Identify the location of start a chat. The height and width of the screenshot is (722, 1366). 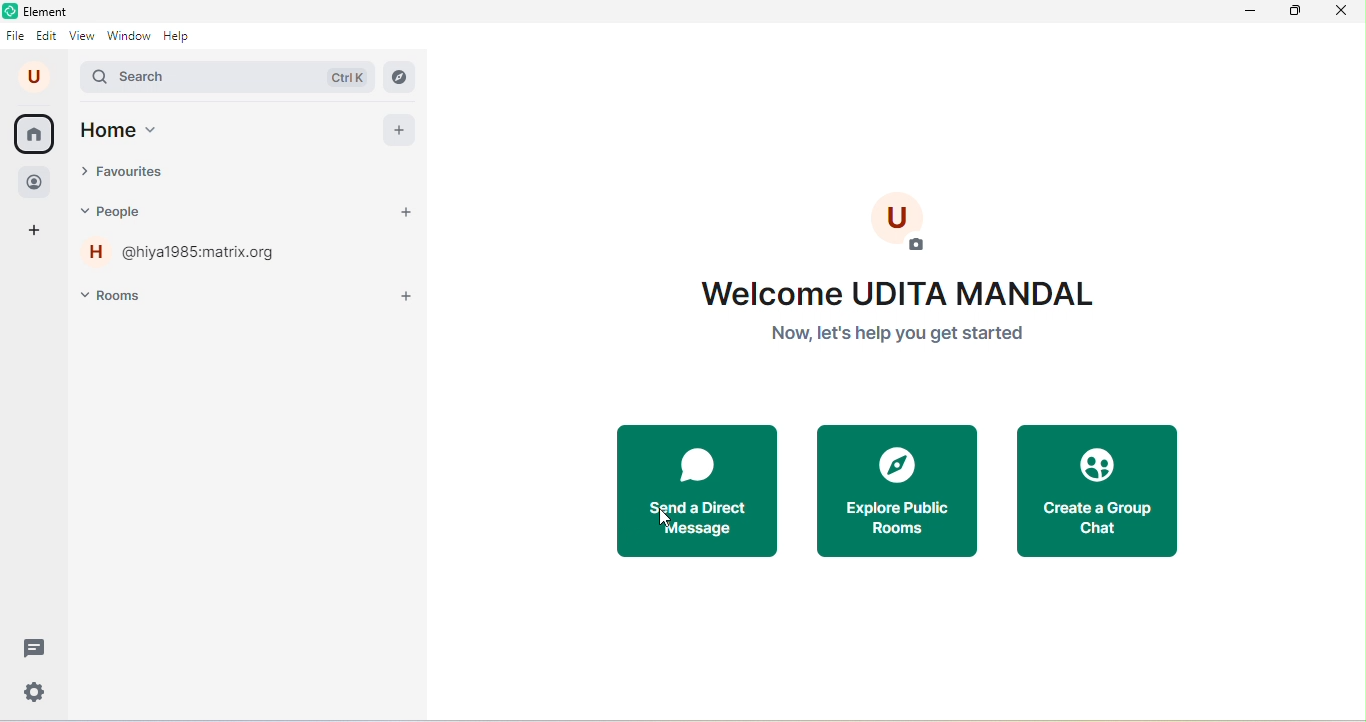
(406, 213).